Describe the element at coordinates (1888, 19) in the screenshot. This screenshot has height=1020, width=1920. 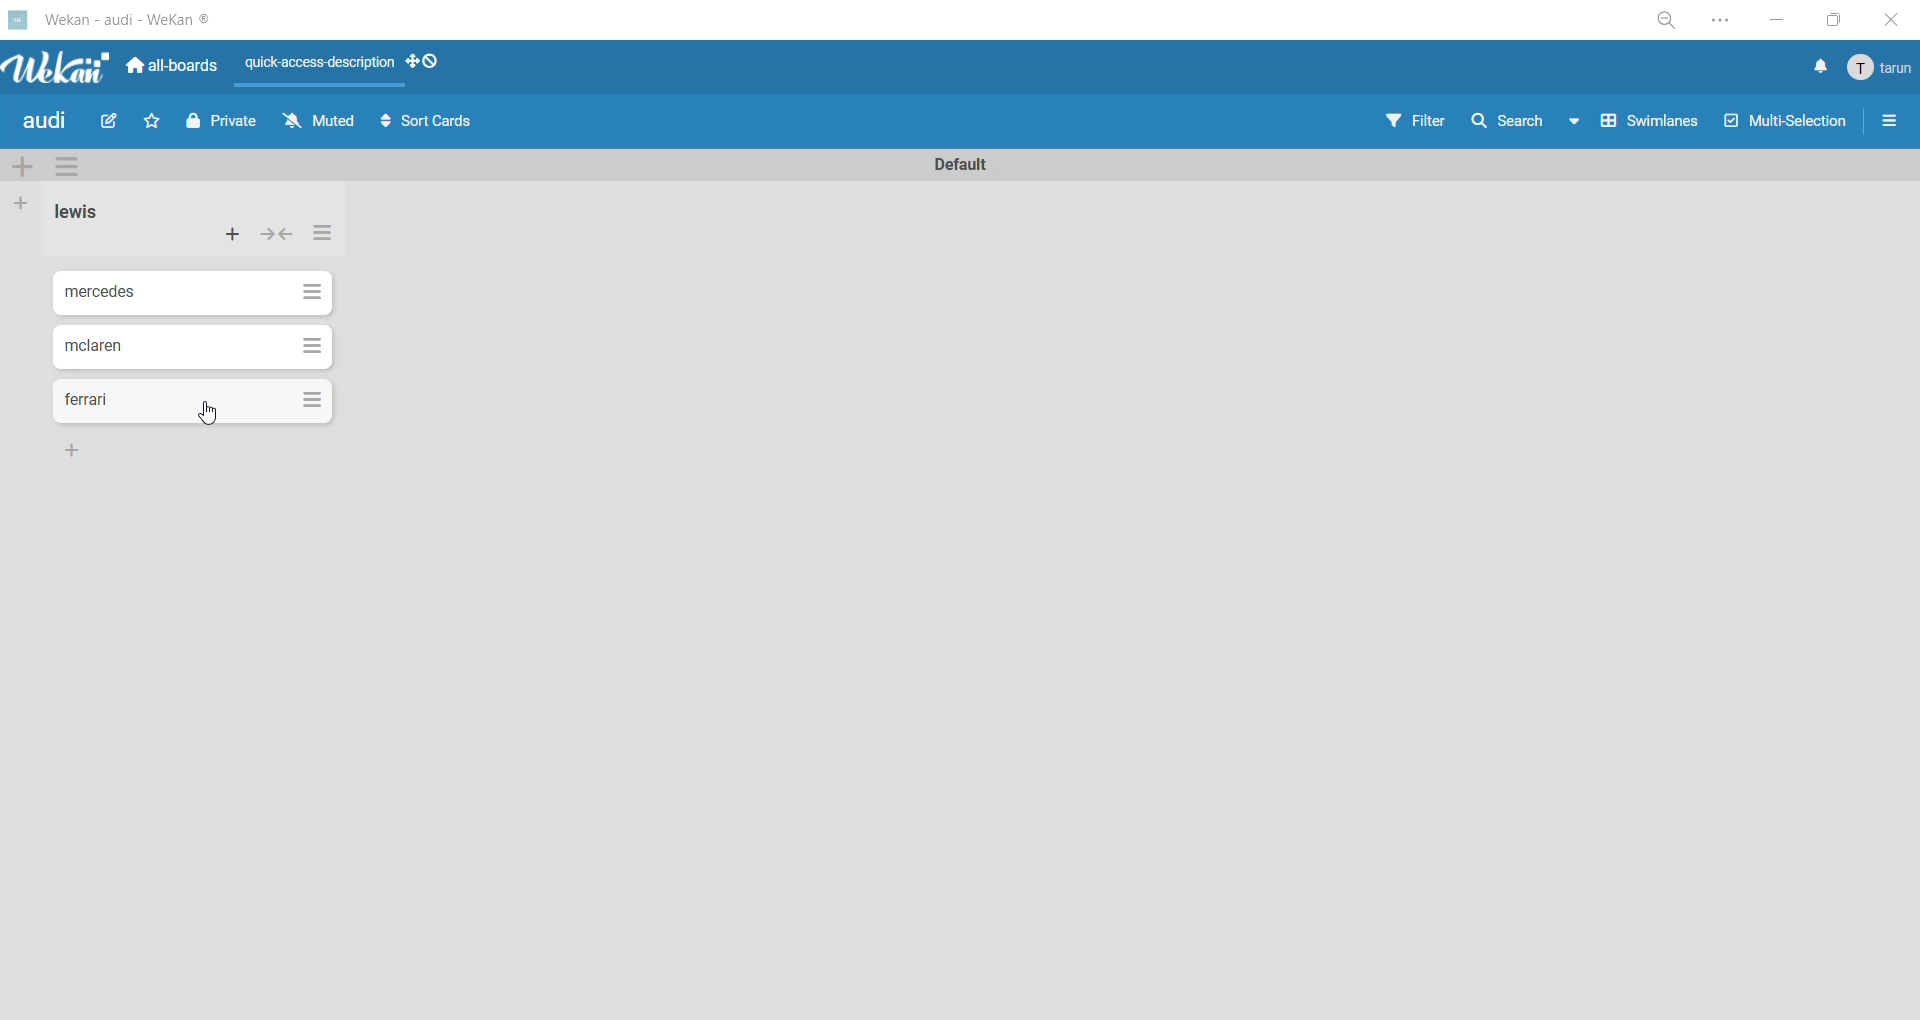
I see `close` at that location.